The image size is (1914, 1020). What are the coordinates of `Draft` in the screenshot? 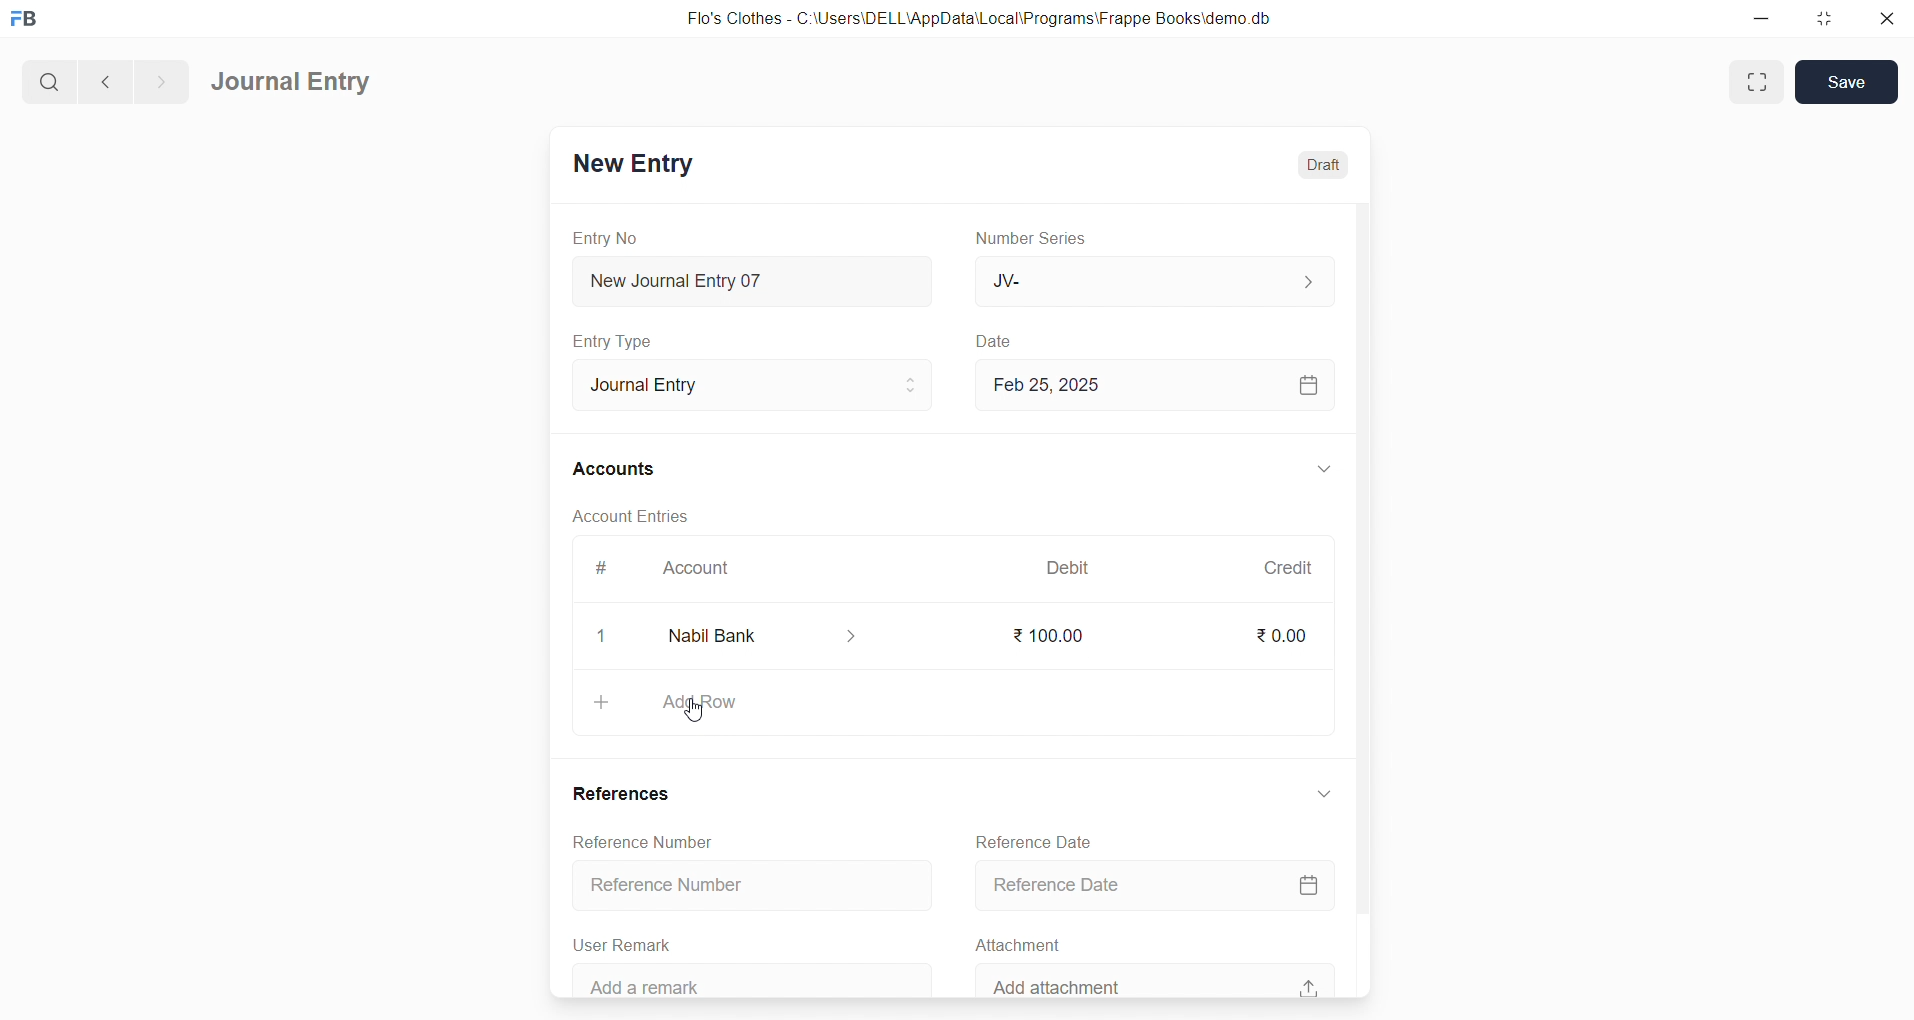 It's located at (1324, 162).